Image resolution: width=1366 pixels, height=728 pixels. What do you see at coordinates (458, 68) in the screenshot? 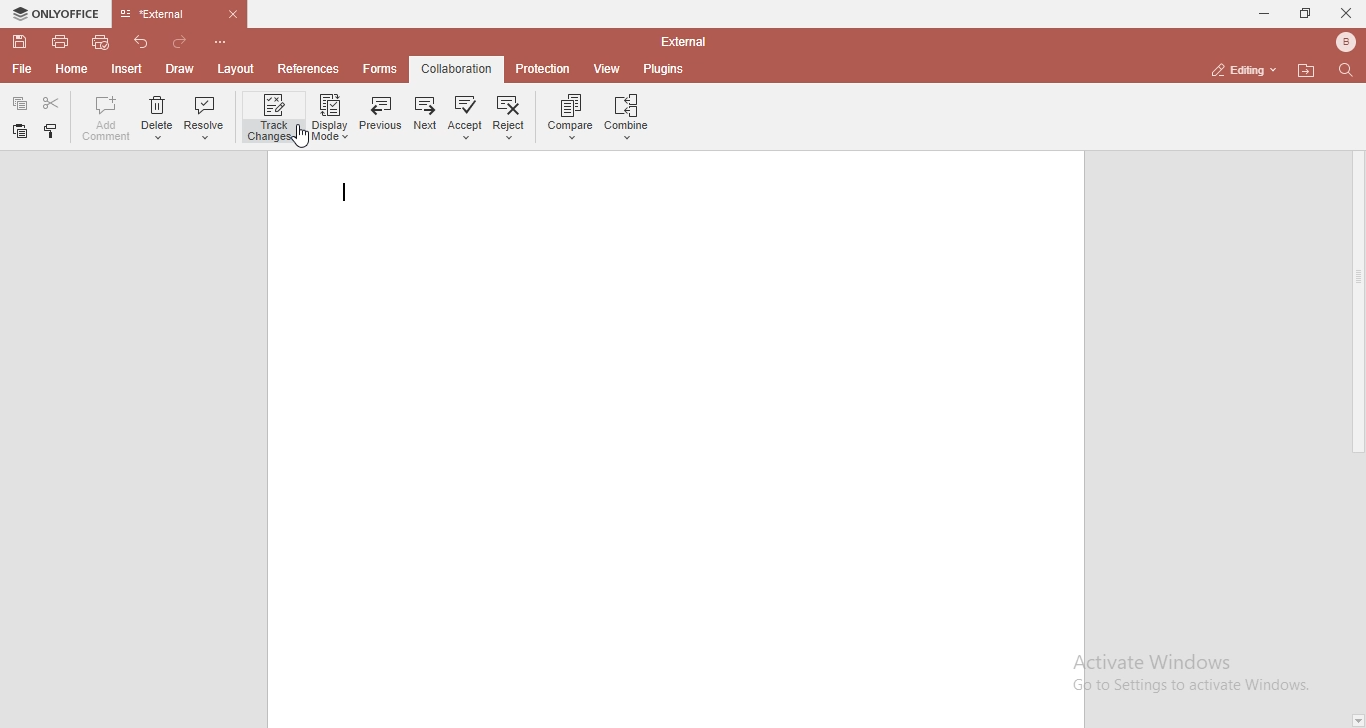
I see `collaboration` at bounding box center [458, 68].